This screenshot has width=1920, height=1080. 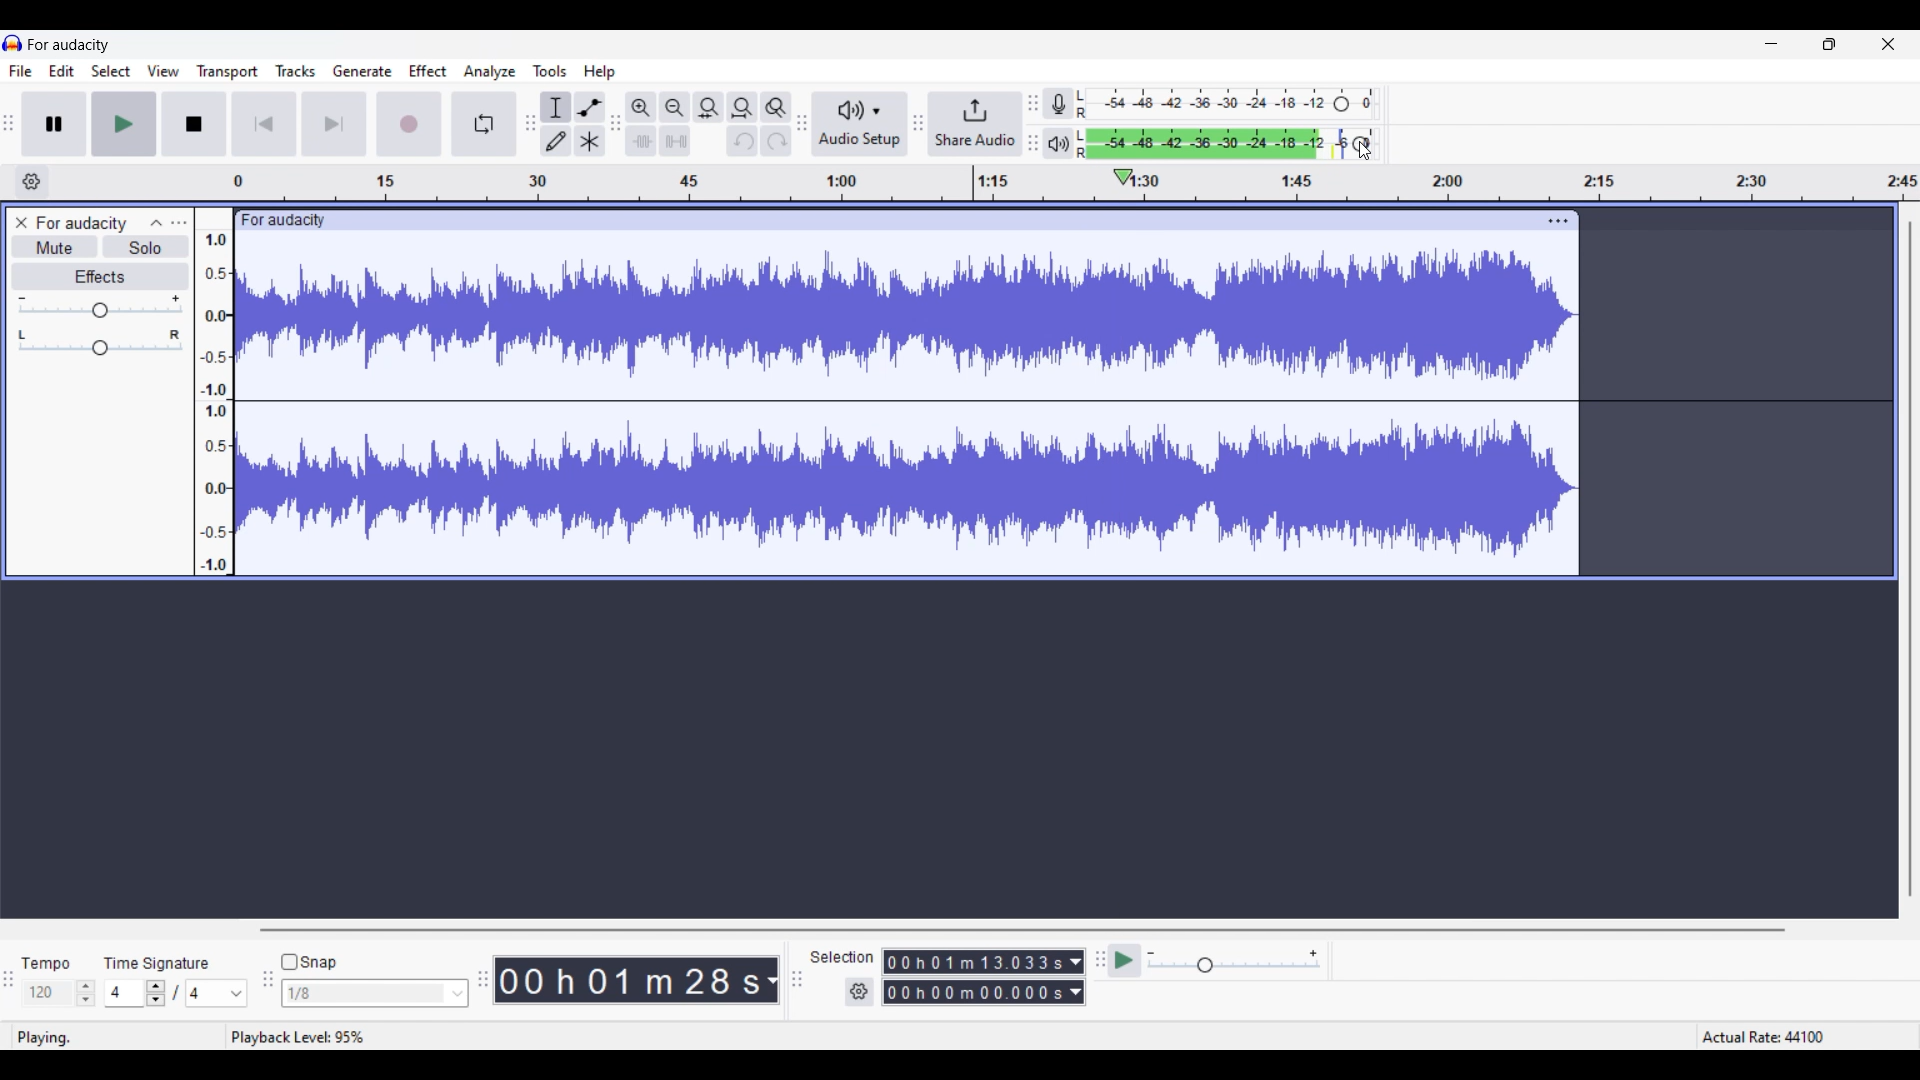 I want to click on Multi tool, so click(x=590, y=141).